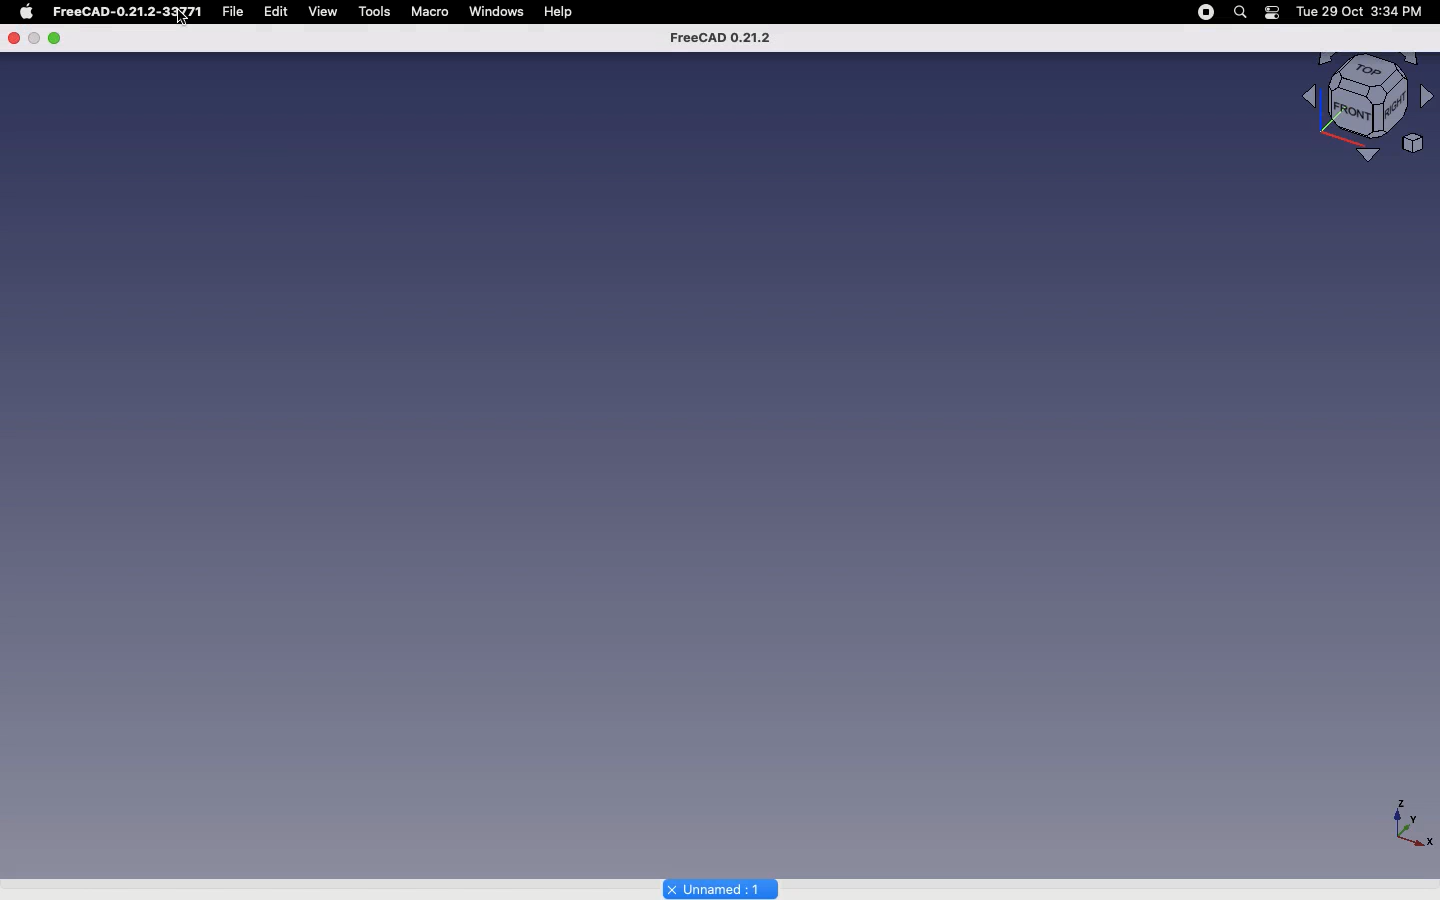  I want to click on FreeCAD-0.21.2-33Y71, so click(131, 14).